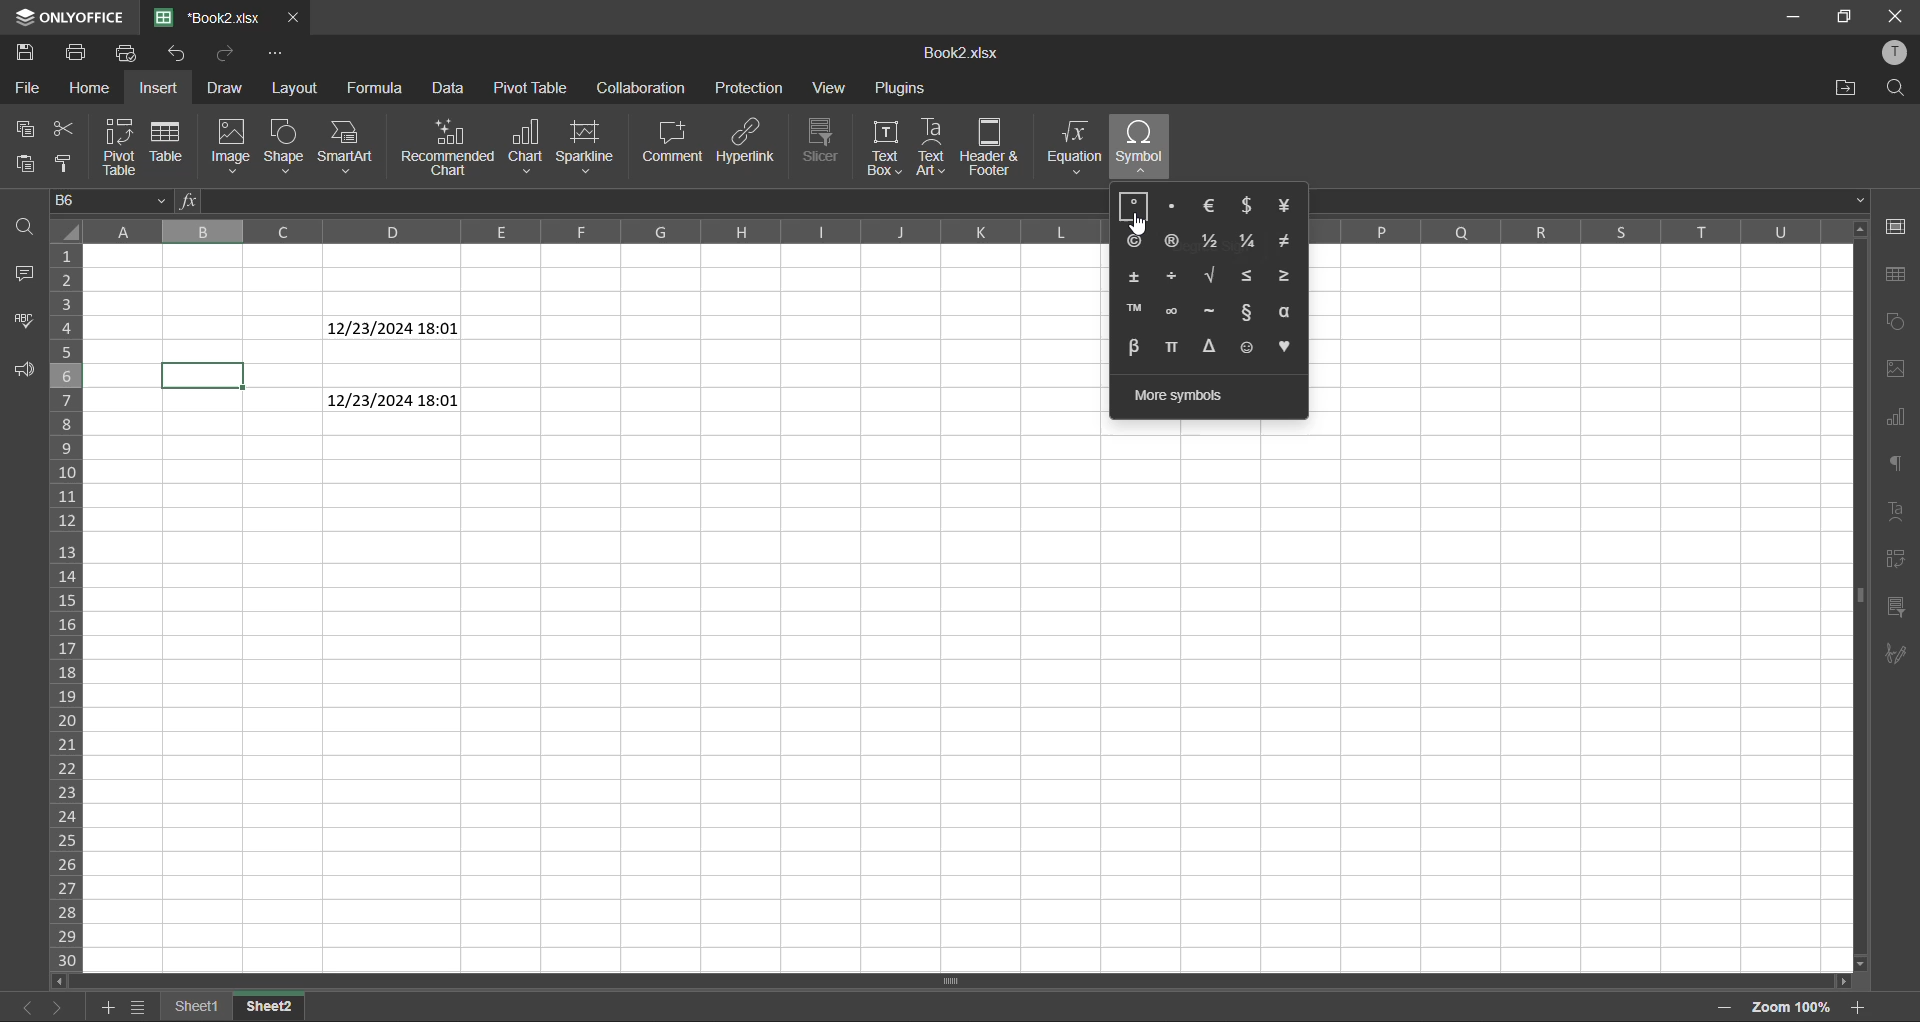  Describe the element at coordinates (960, 58) in the screenshot. I see `book2.xlsx` at that location.